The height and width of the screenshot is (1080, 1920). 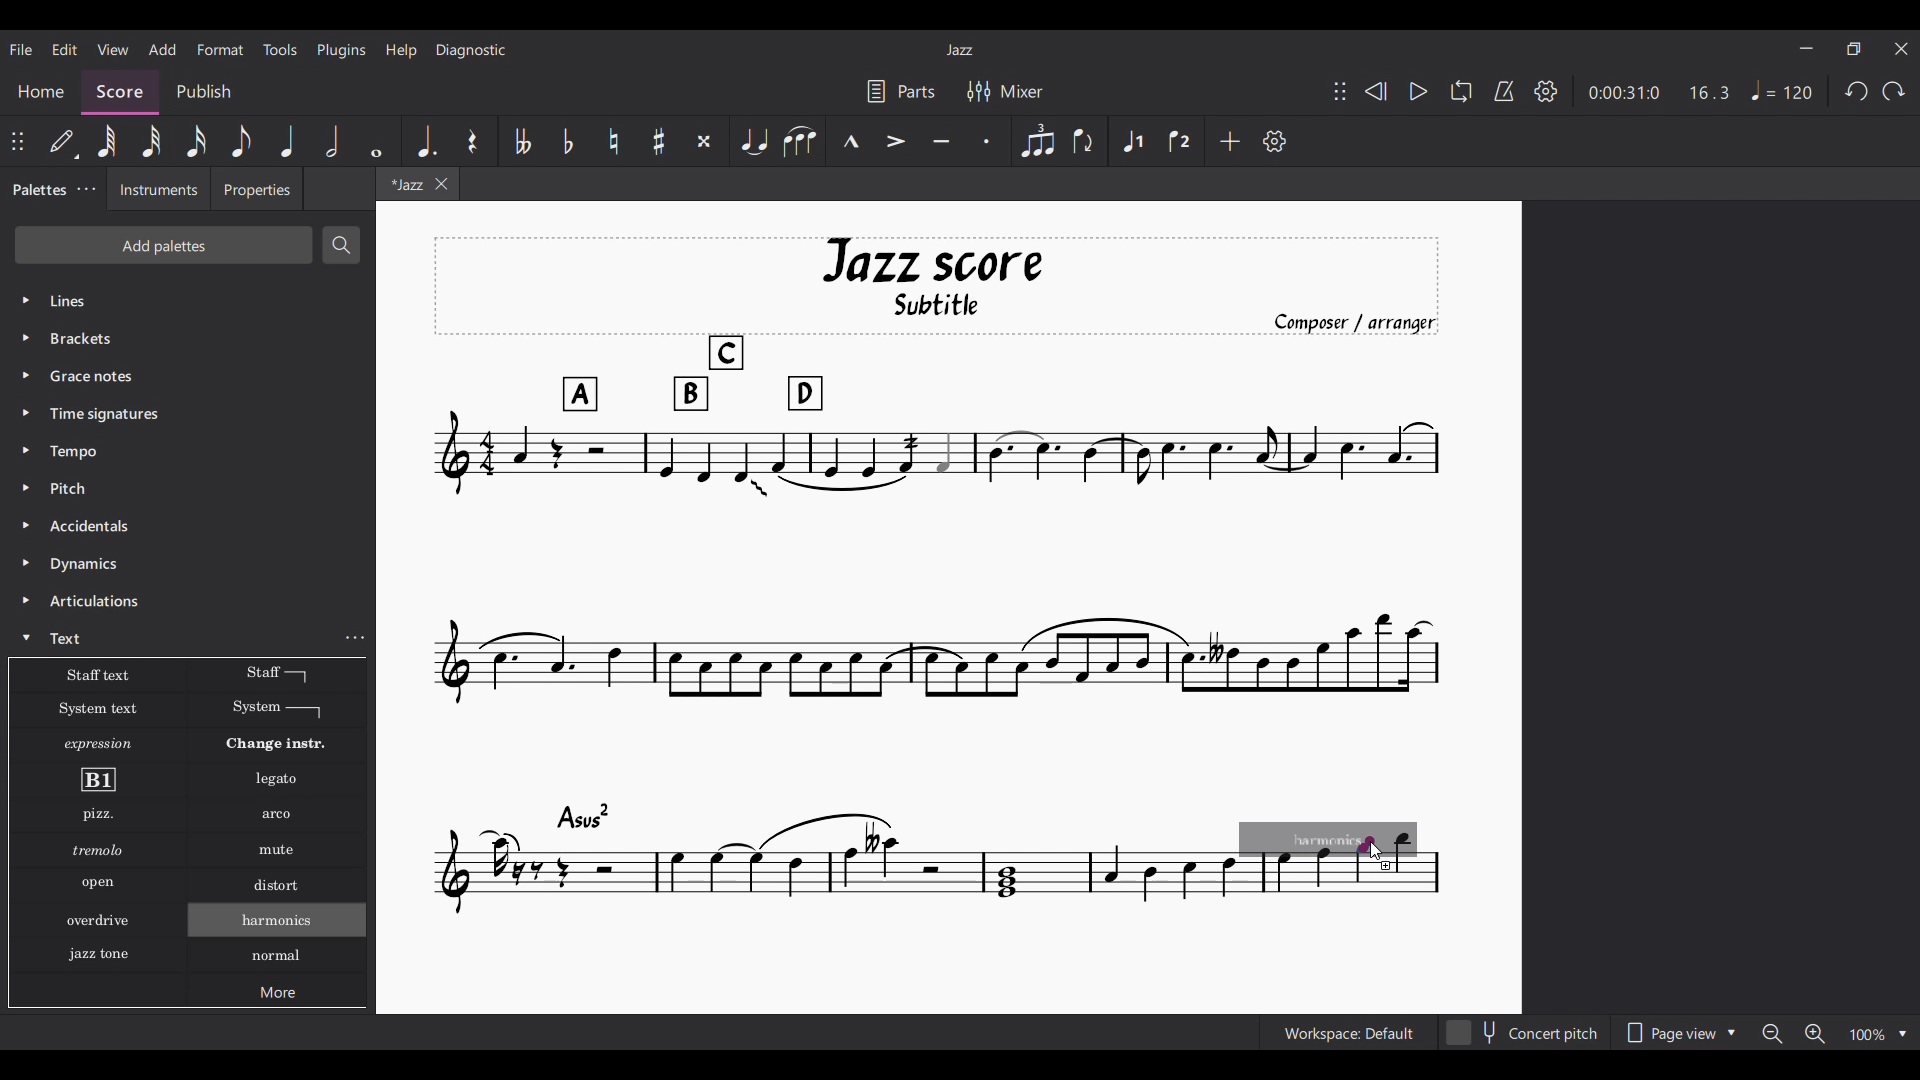 I want to click on Redo, so click(x=1893, y=91).